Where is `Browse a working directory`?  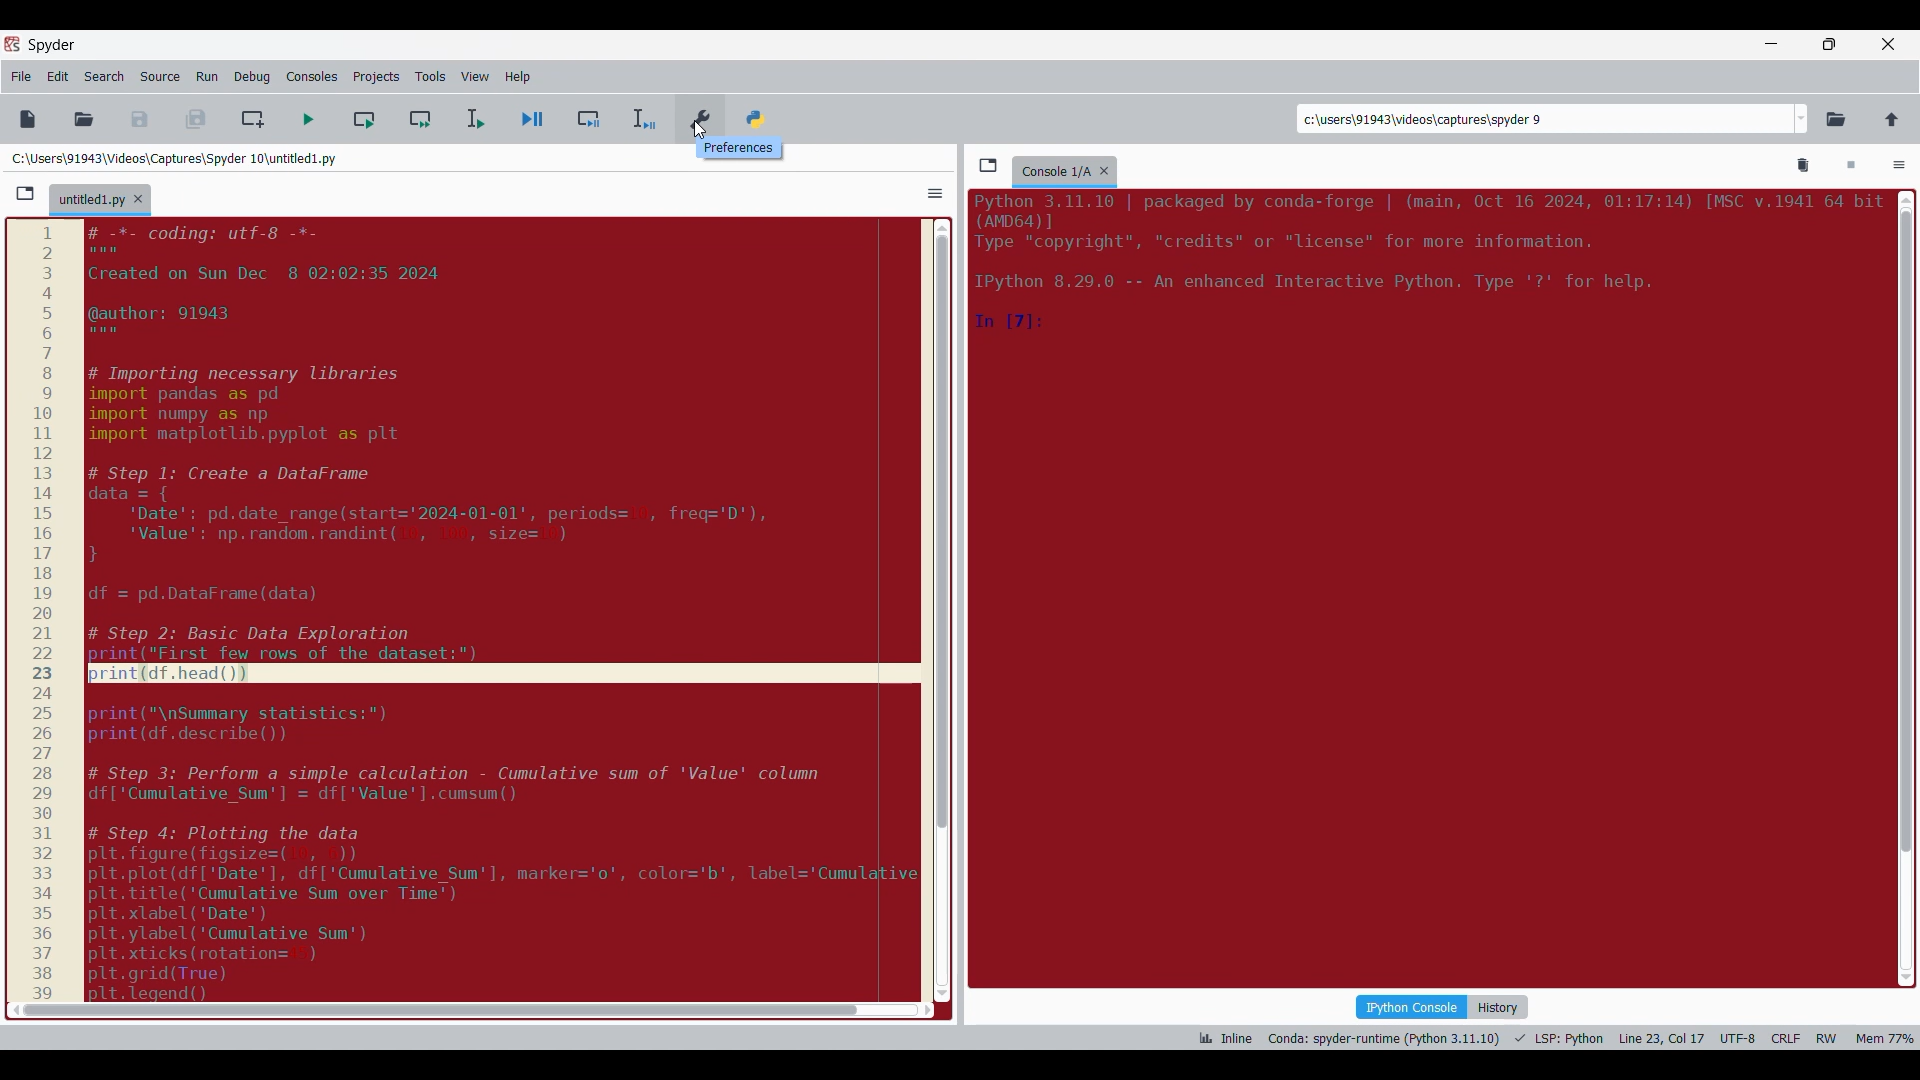 Browse a working directory is located at coordinates (1836, 119).